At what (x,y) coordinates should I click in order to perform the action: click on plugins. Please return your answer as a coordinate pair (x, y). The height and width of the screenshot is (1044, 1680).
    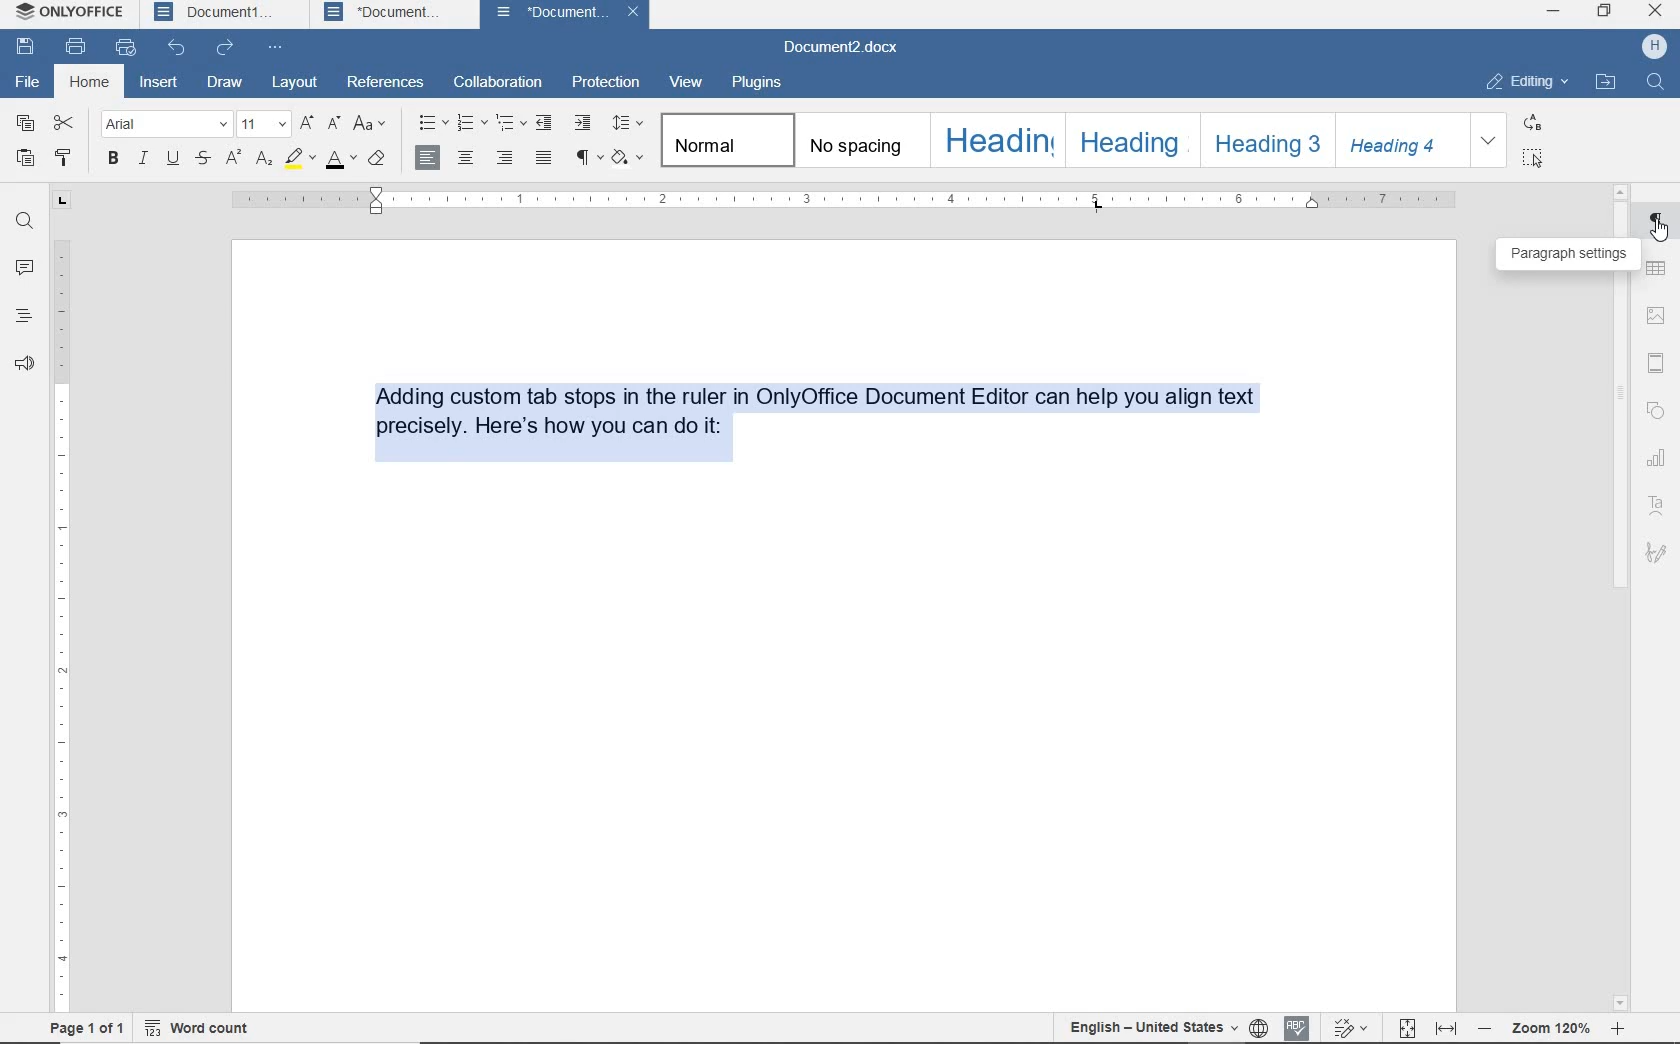
    Looking at the image, I should click on (761, 85).